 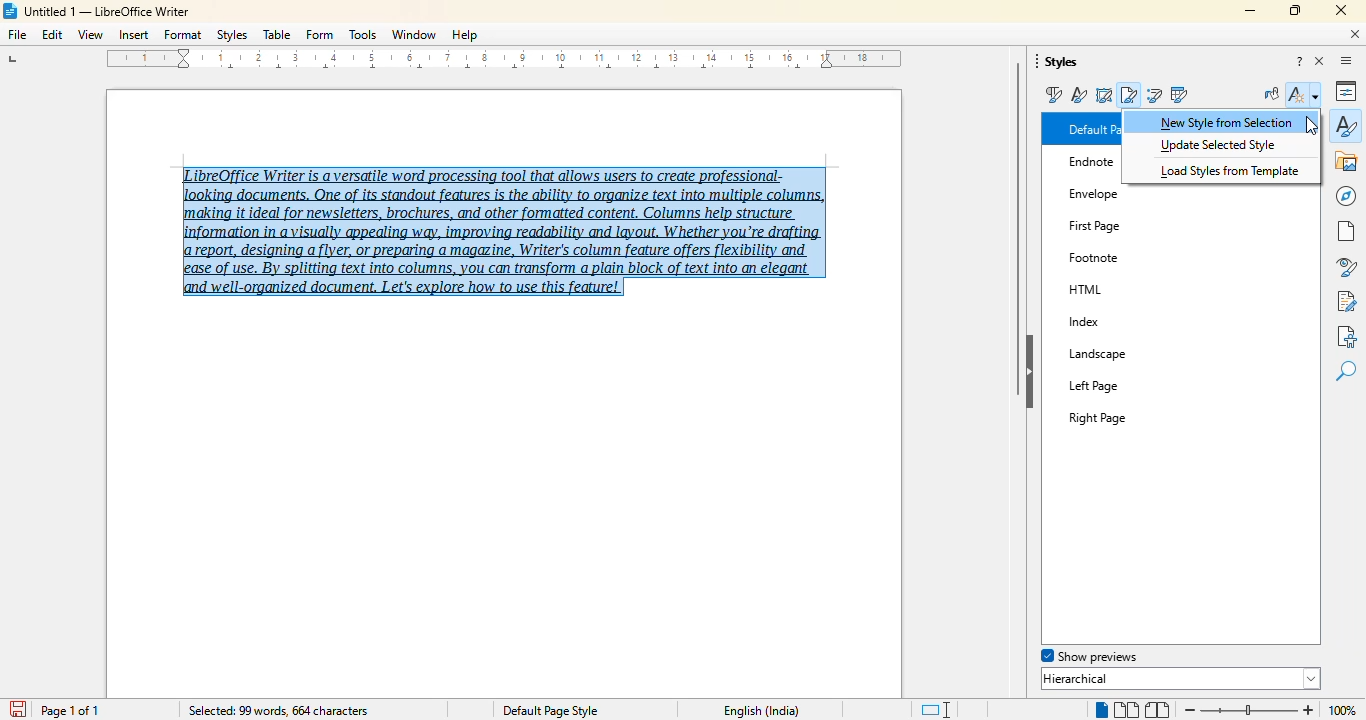 I want to click on help about this sidebar deck, so click(x=1300, y=62).